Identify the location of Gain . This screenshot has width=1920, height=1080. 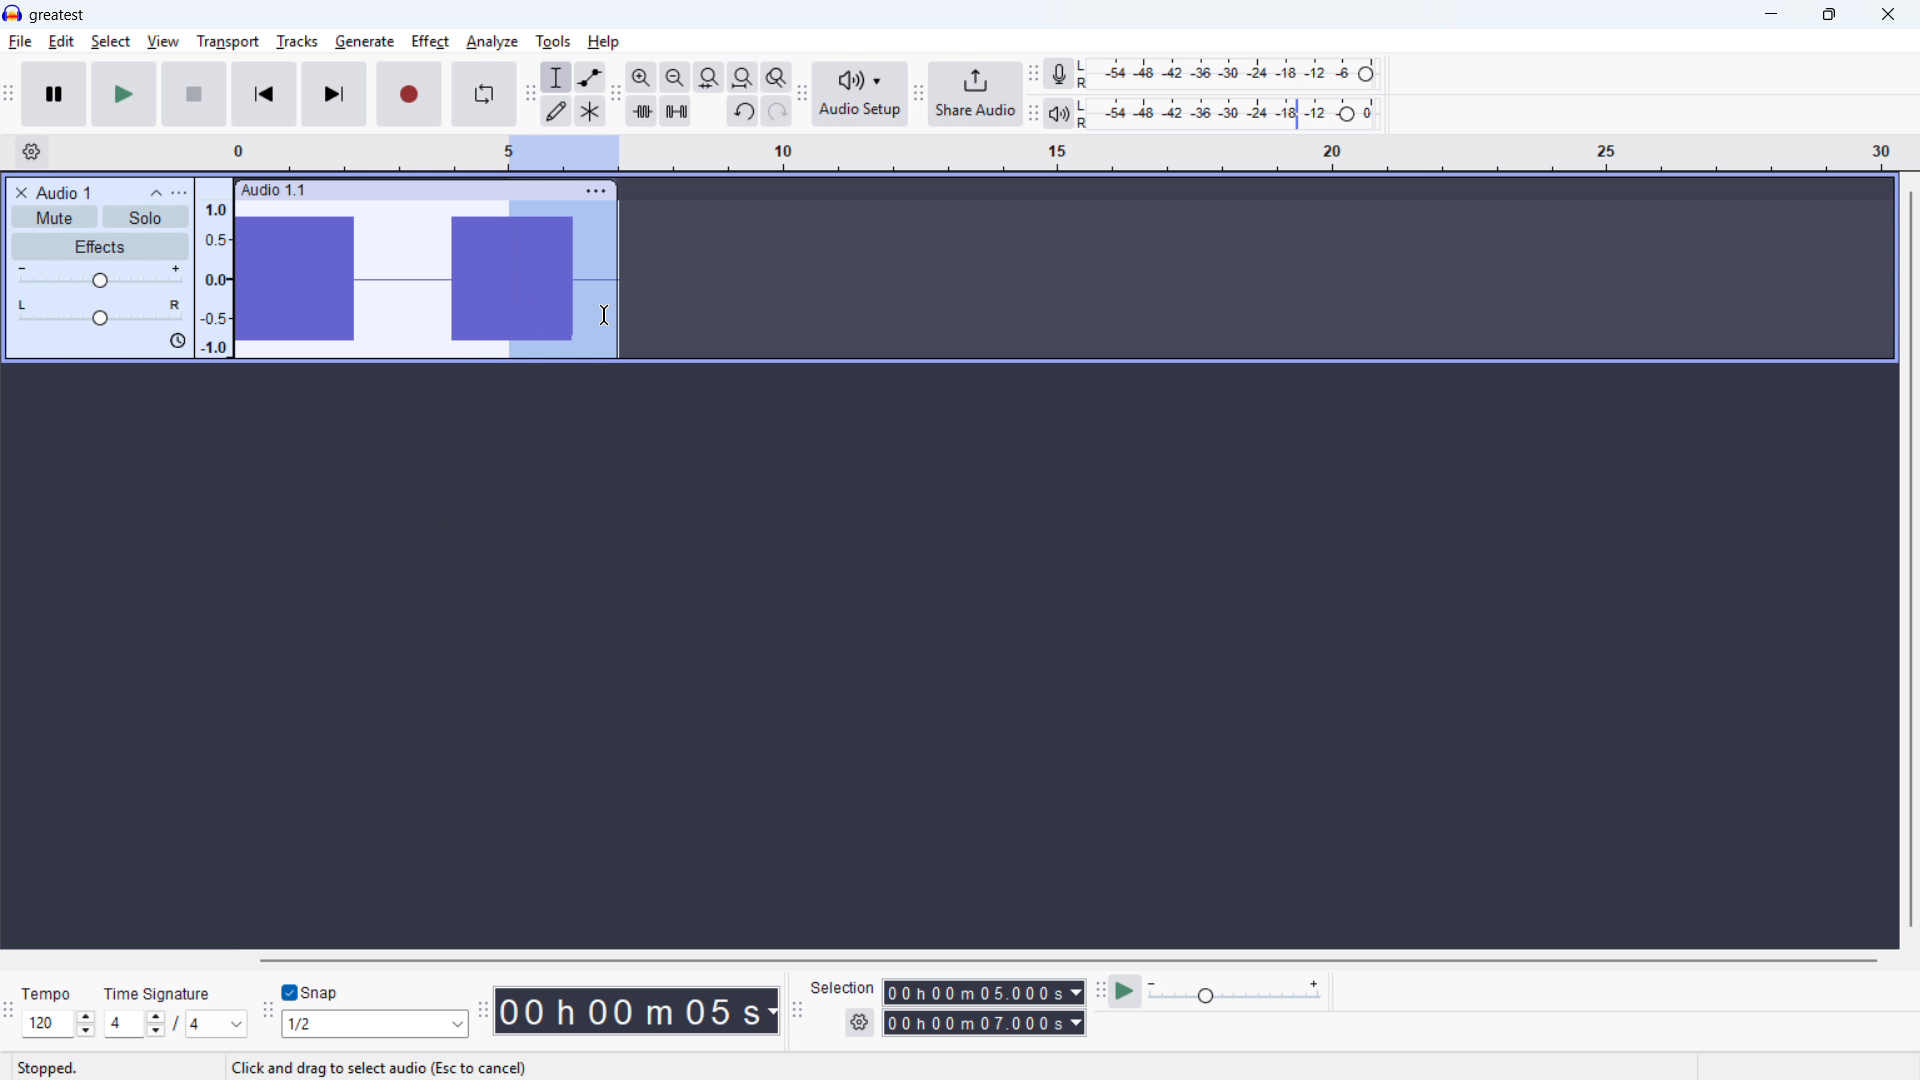
(100, 278).